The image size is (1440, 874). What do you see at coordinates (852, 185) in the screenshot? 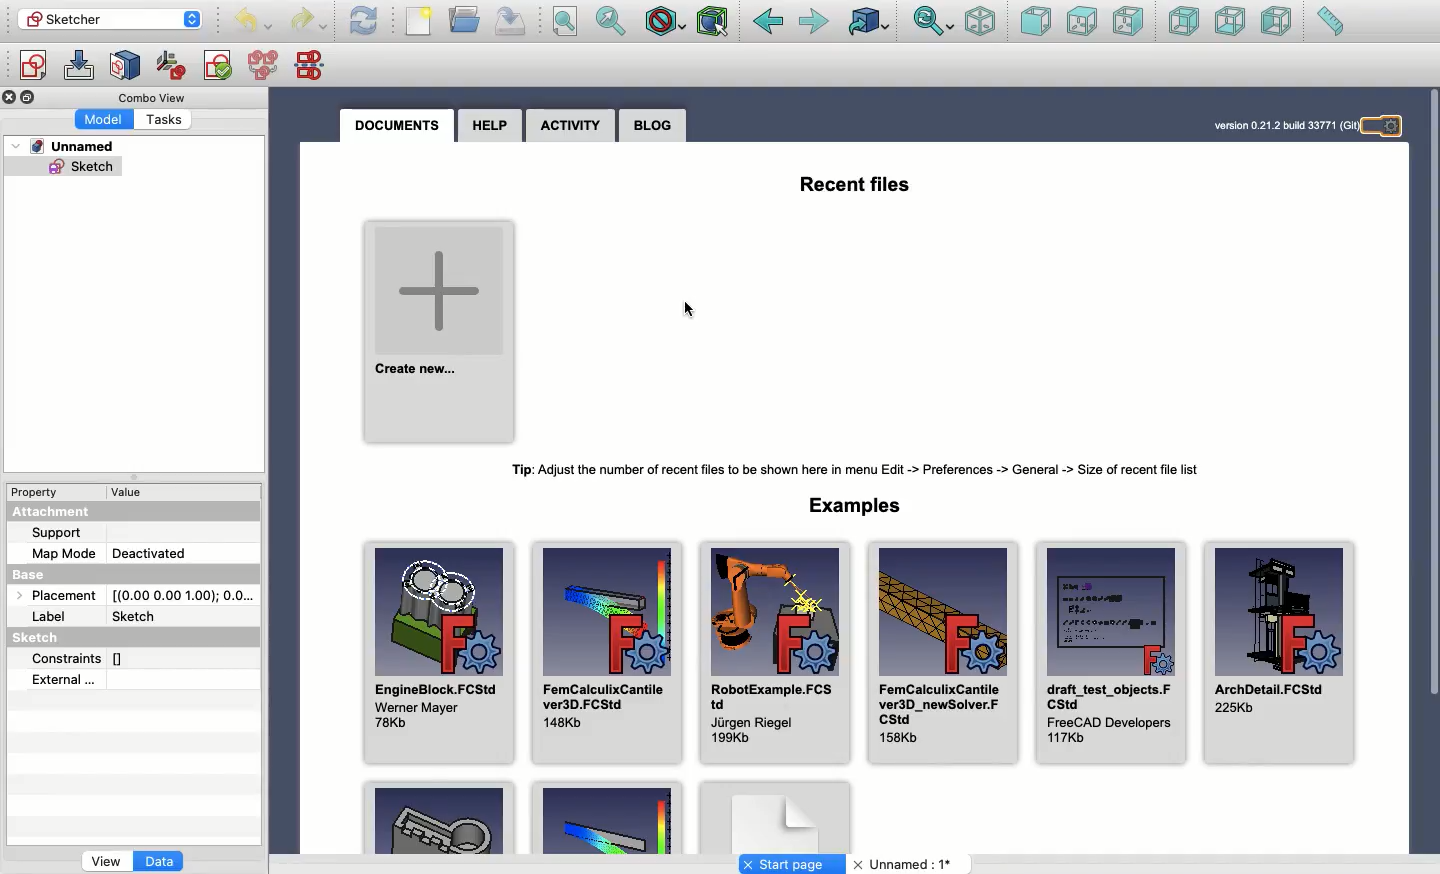
I see `Recent files` at bounding box center [852, 185].